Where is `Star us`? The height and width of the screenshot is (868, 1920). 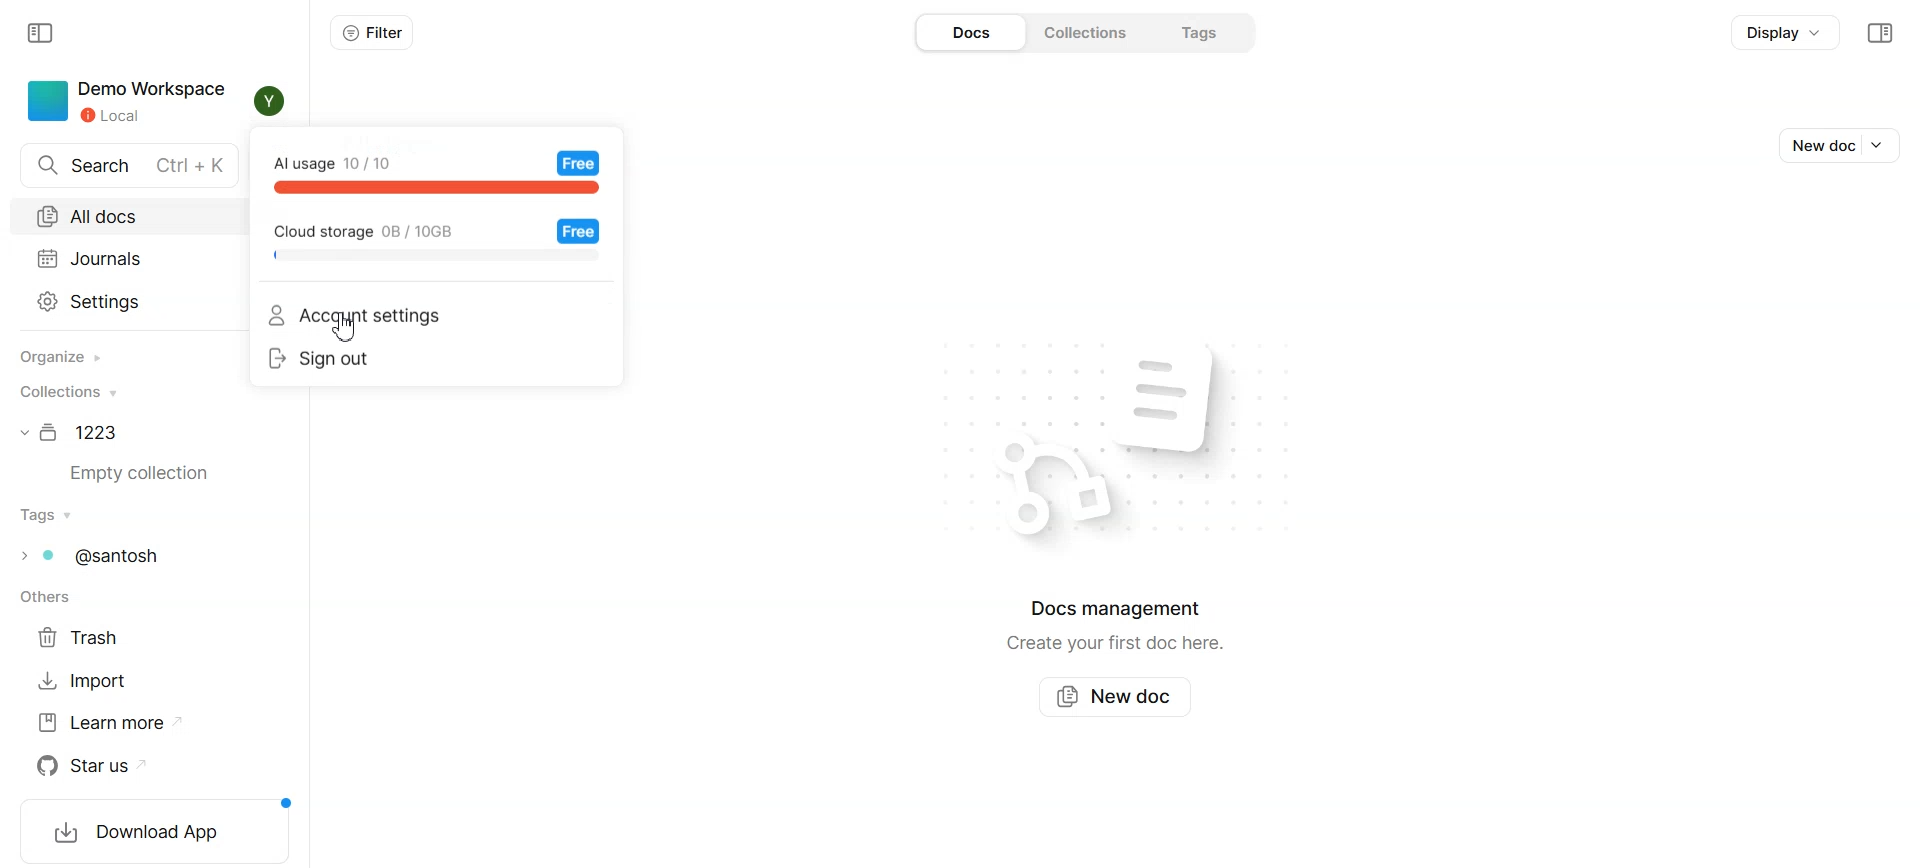 Star us is located at coordinates (112, 766).